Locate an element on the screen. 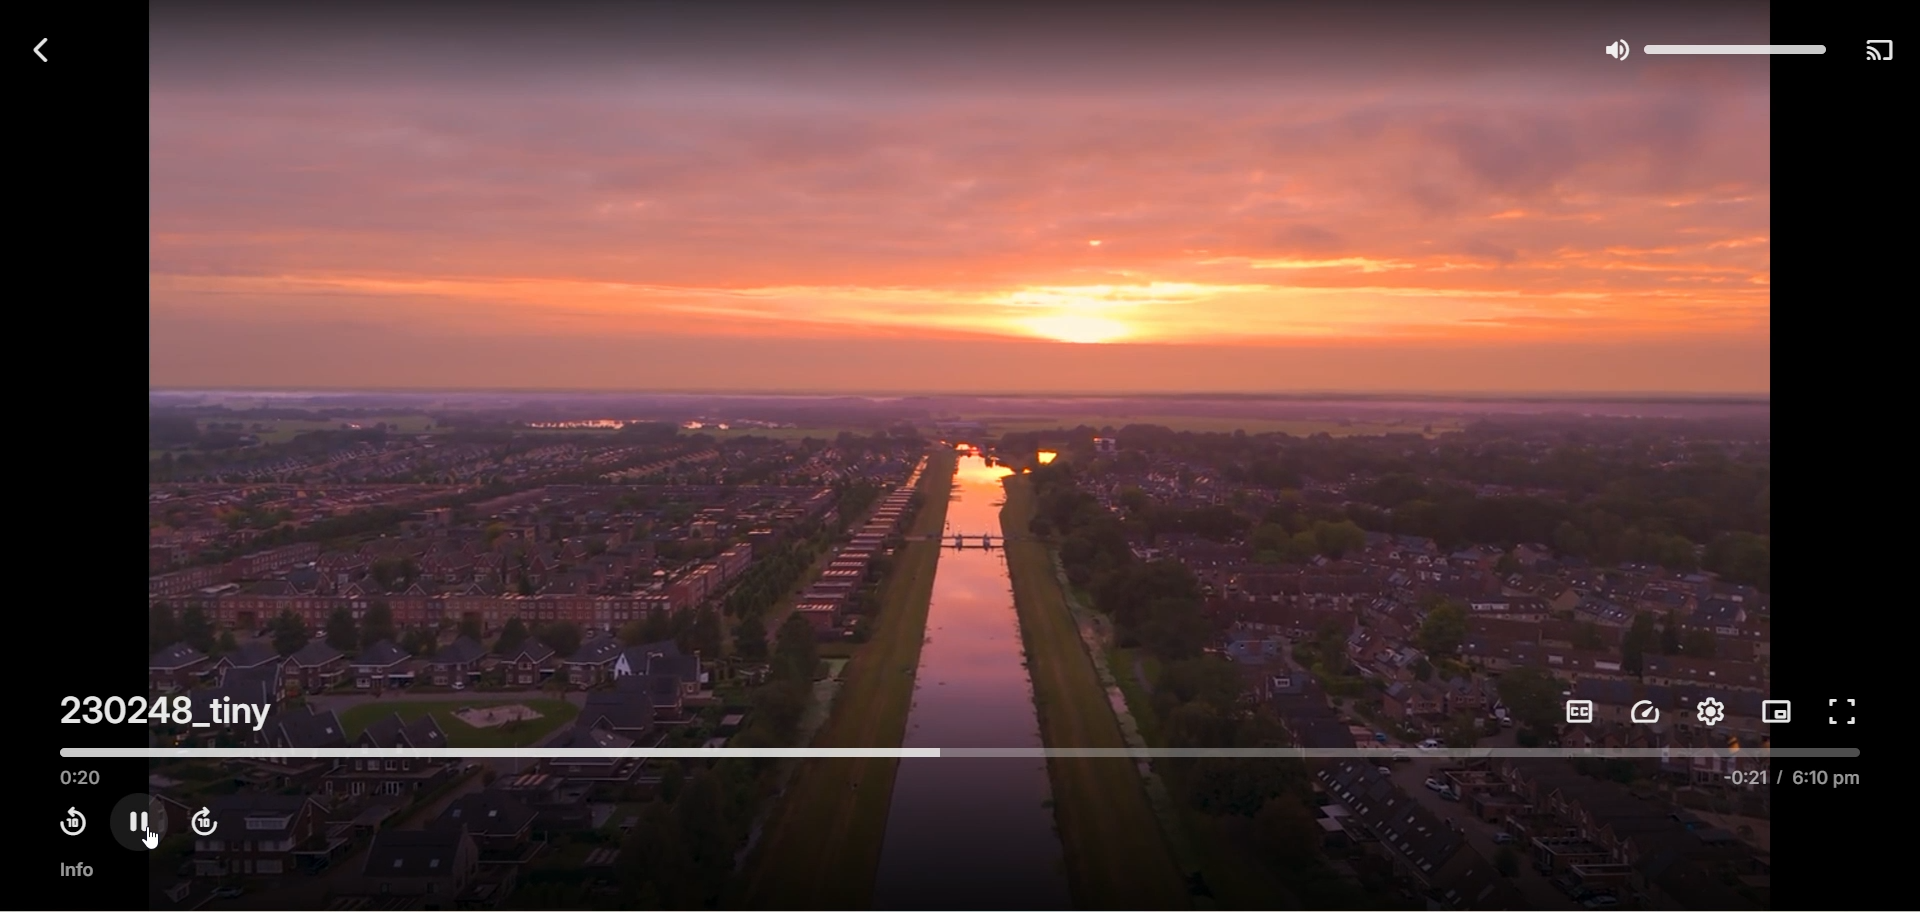  230248_tiny is located at coordinates (161, 713).